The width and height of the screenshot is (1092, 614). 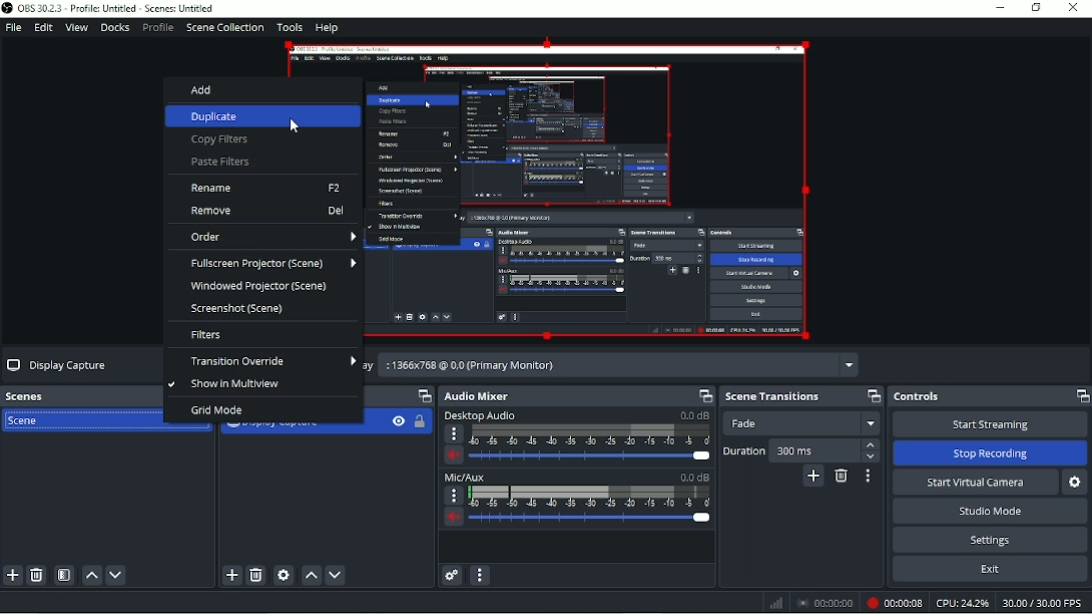 I want to click on Start streaming, so click(x=990, y=424).